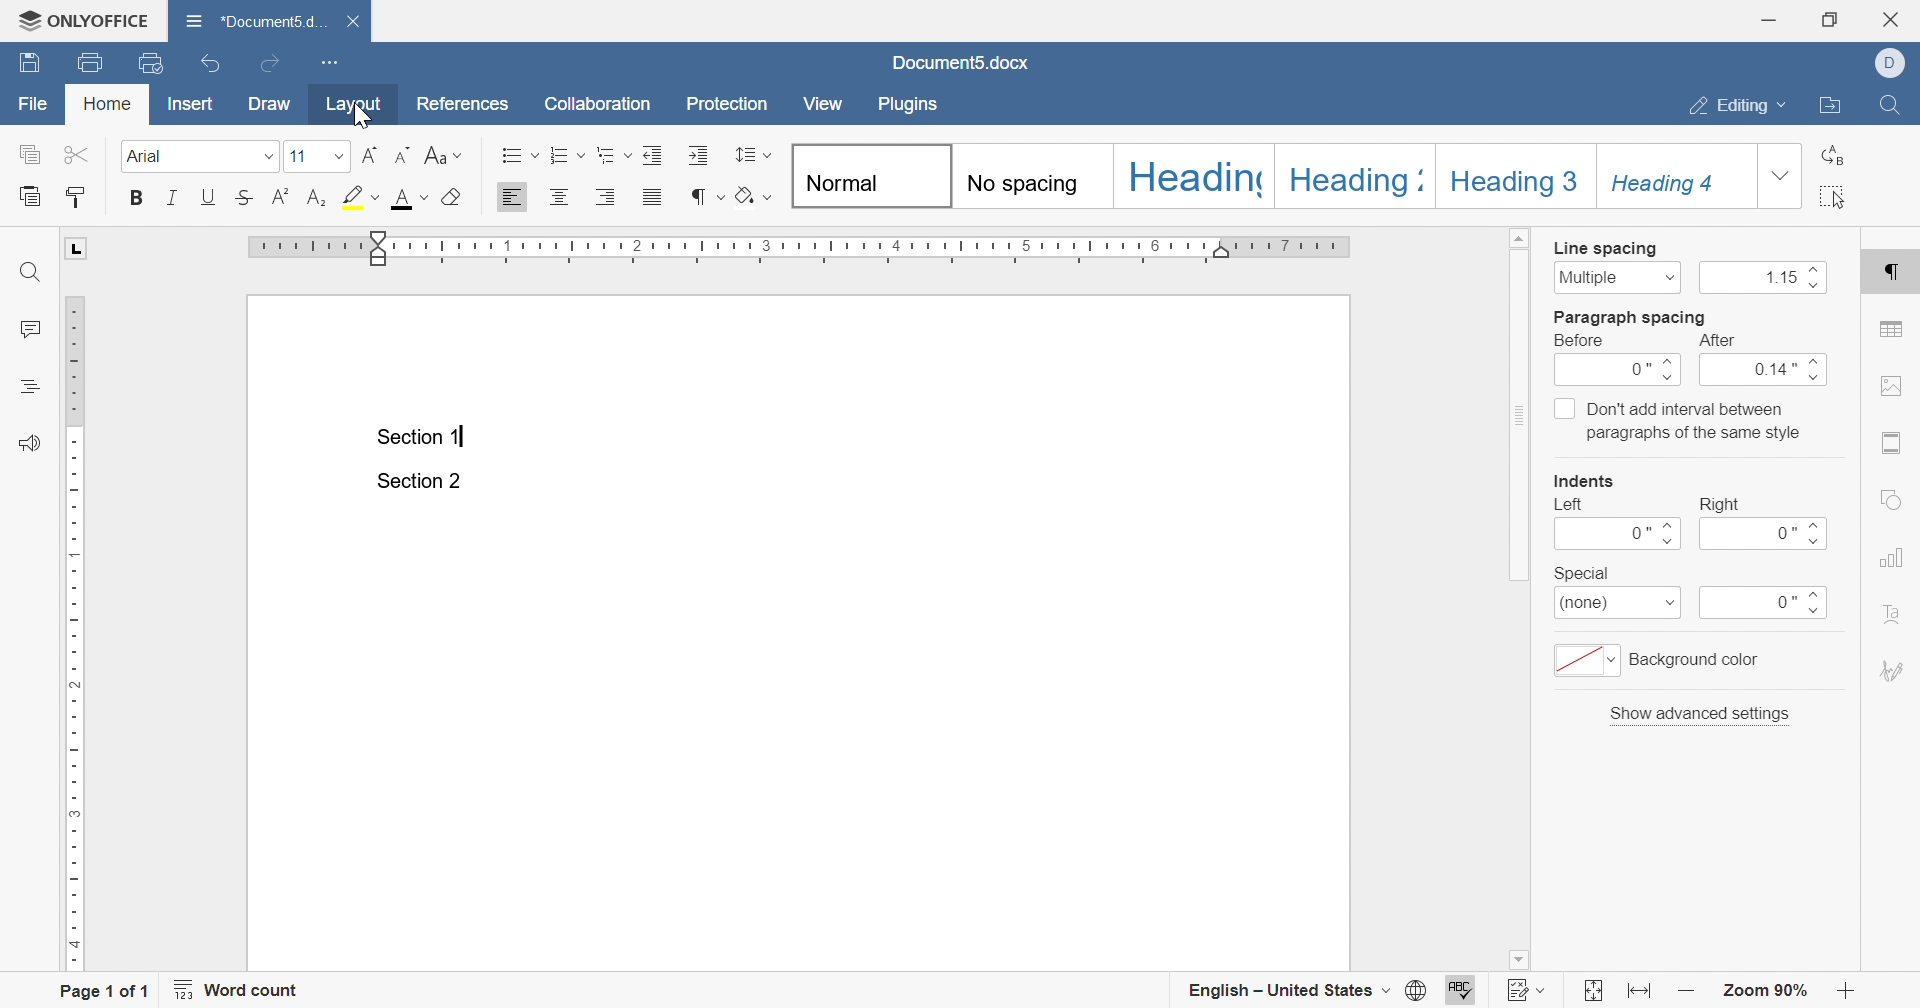  I want to click on indents, so click(1587, 481).